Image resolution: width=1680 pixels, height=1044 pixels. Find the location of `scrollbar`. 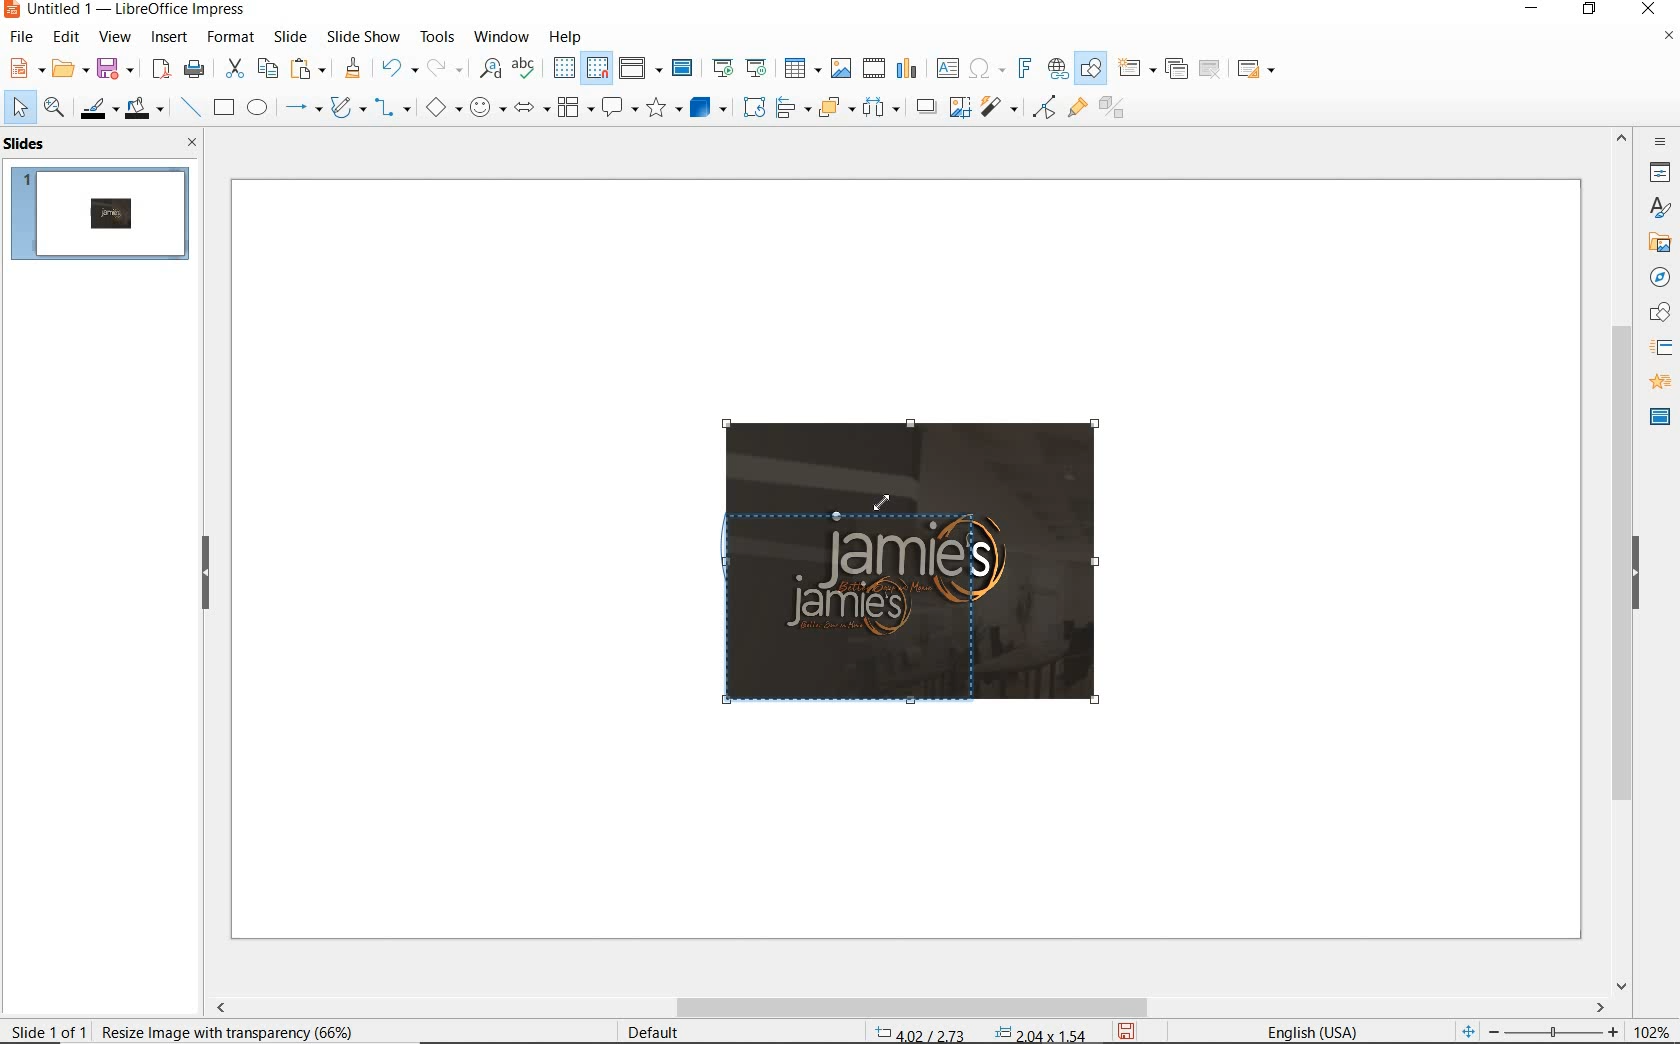

scrollbar is located at coordinates (1622, 559).